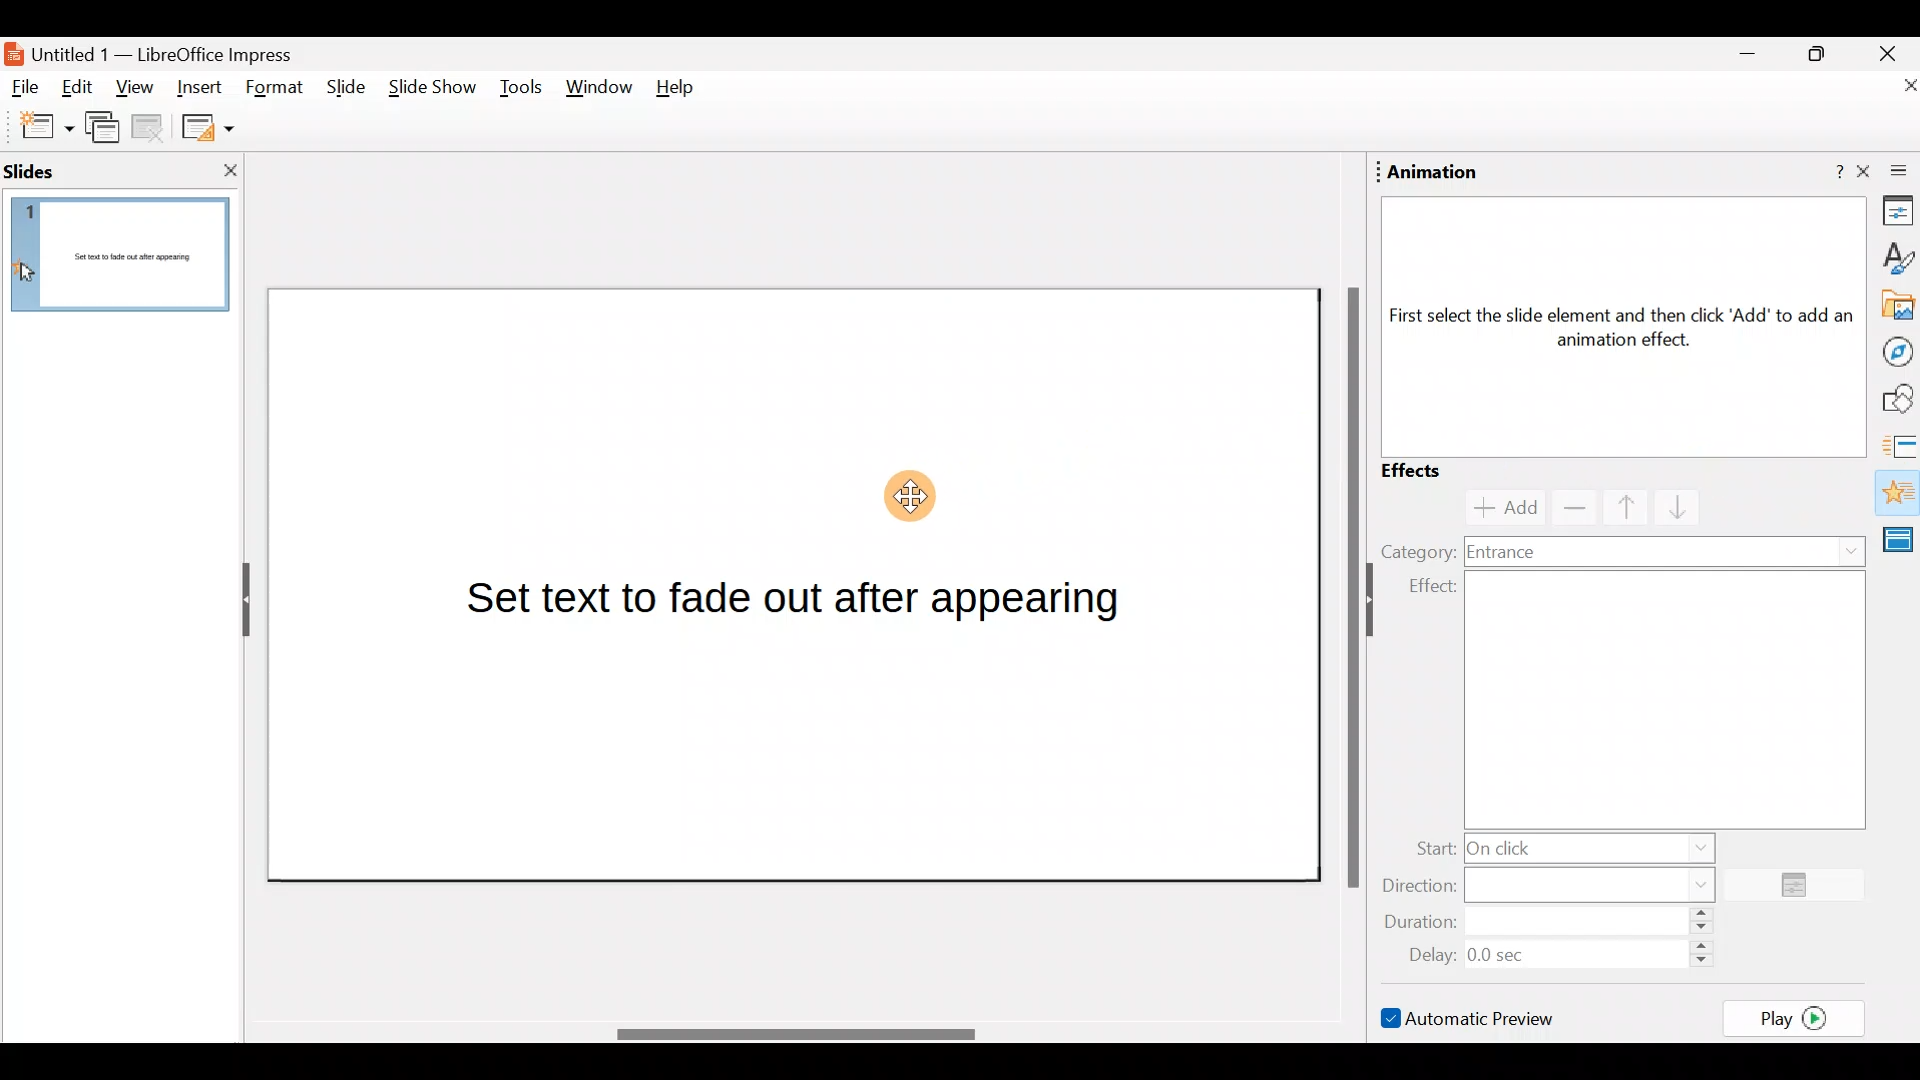 This screenshot has height=1080, width=1920. What do you see at coordinates (1802, 886) in the screenshot?
I see `Options` at bounding box center [1802, 886].